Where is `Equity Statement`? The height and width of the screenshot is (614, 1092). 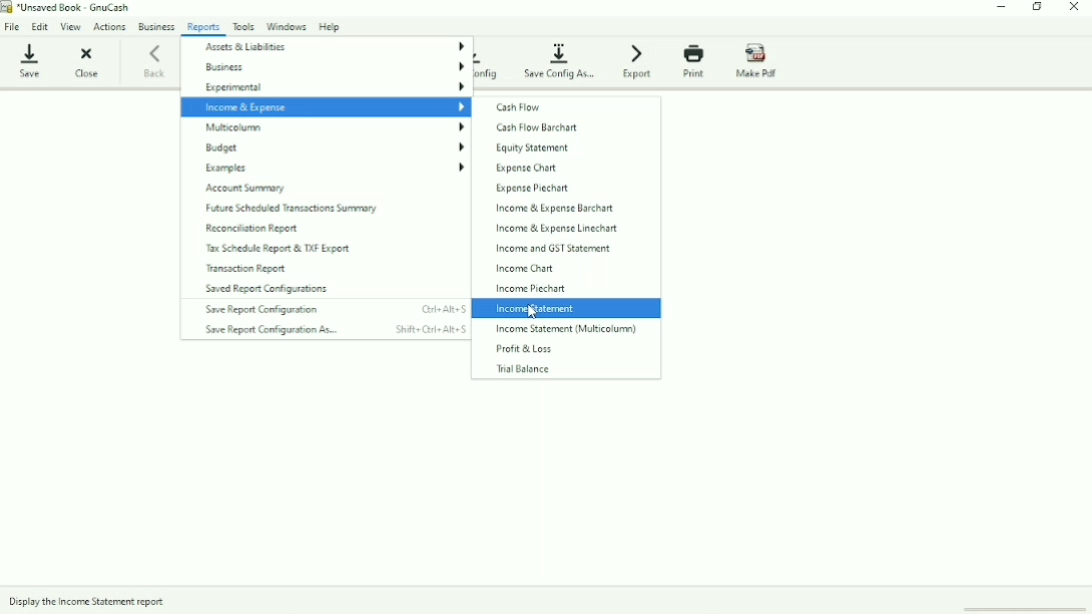
Equity Statement is located at coordinates (530, 149).